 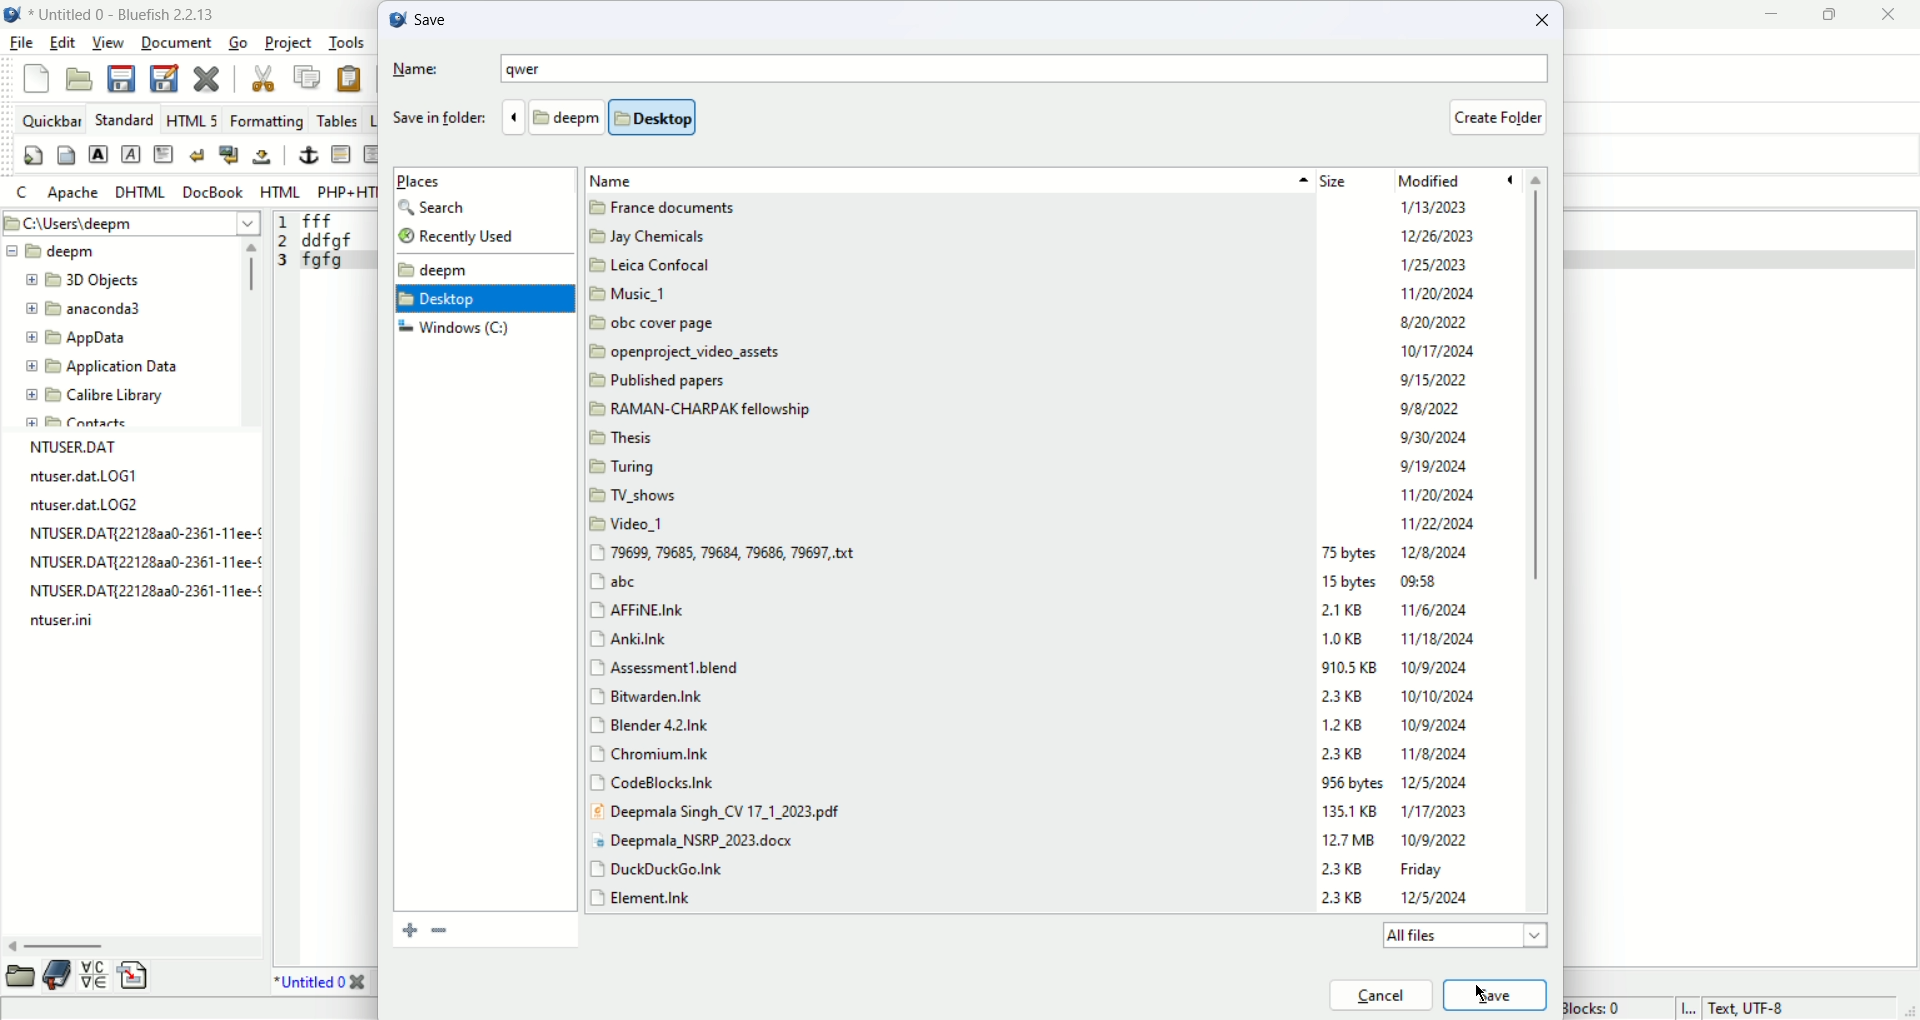 I want to click on application, so click(x=97, y=367).